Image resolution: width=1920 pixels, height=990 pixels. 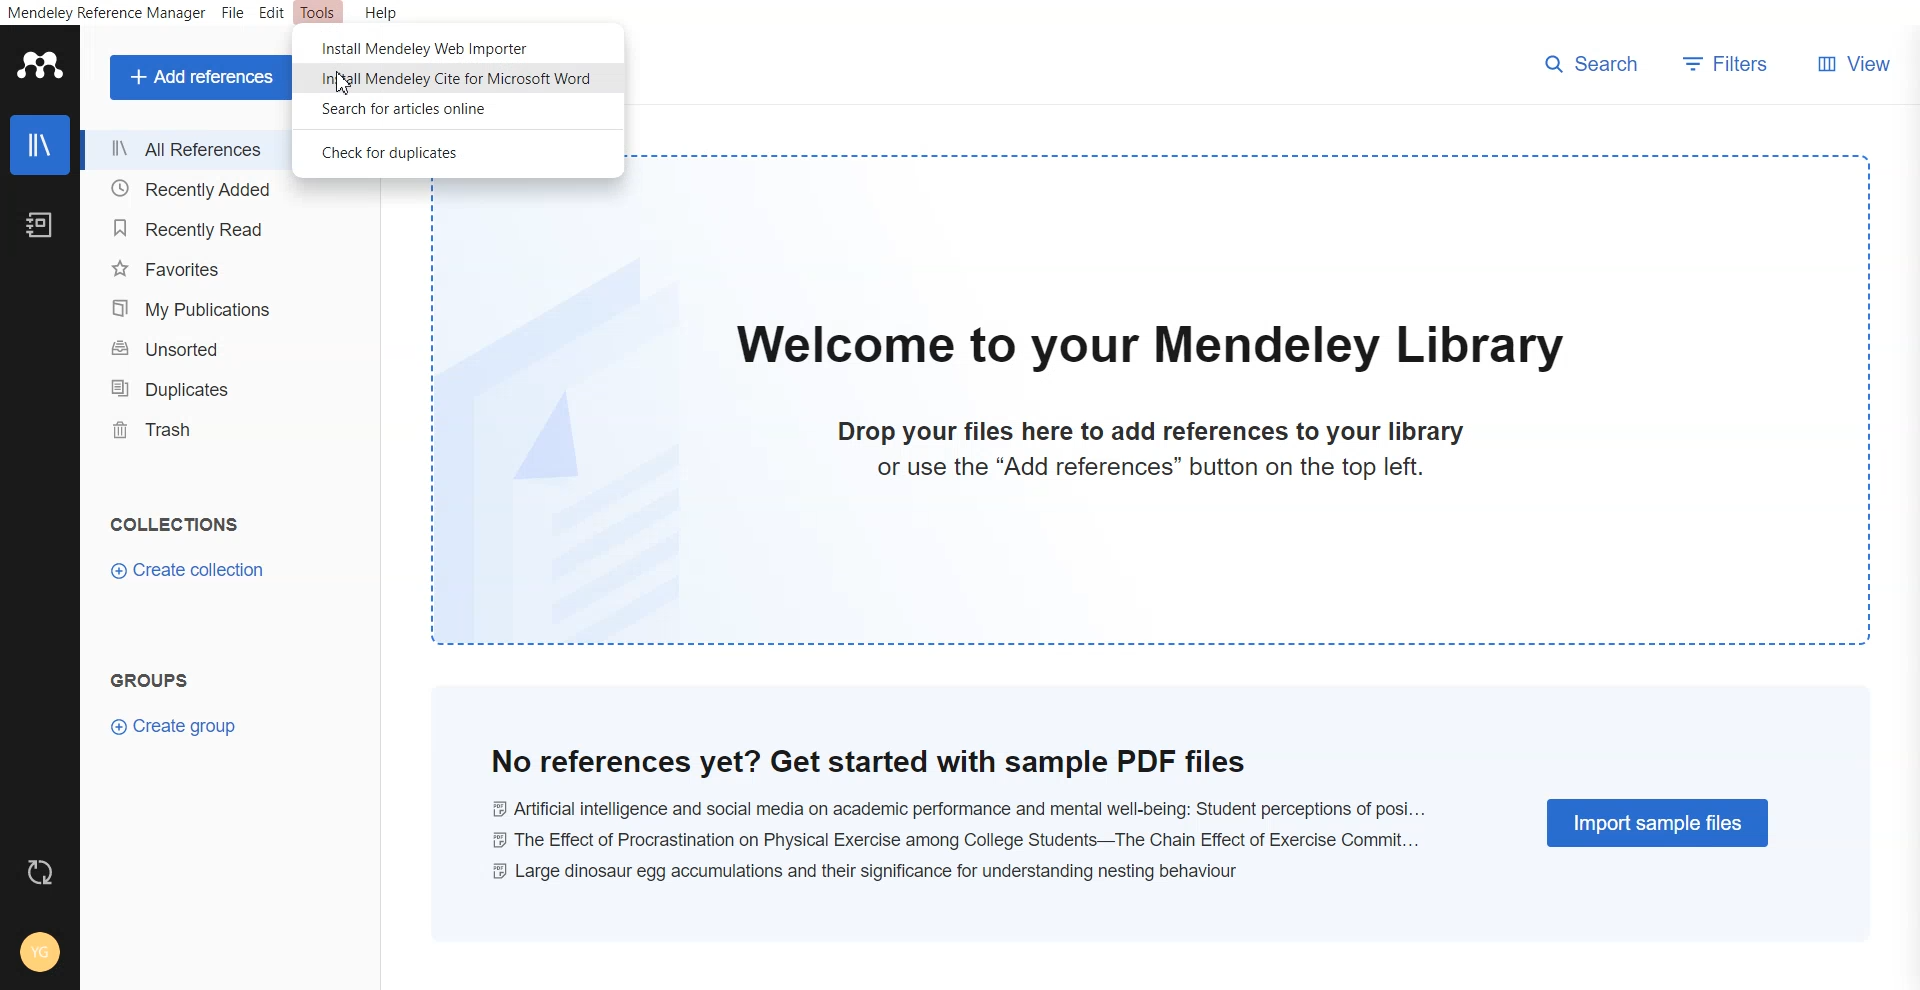 I want to click on Tools, so click(x=319, y=12).